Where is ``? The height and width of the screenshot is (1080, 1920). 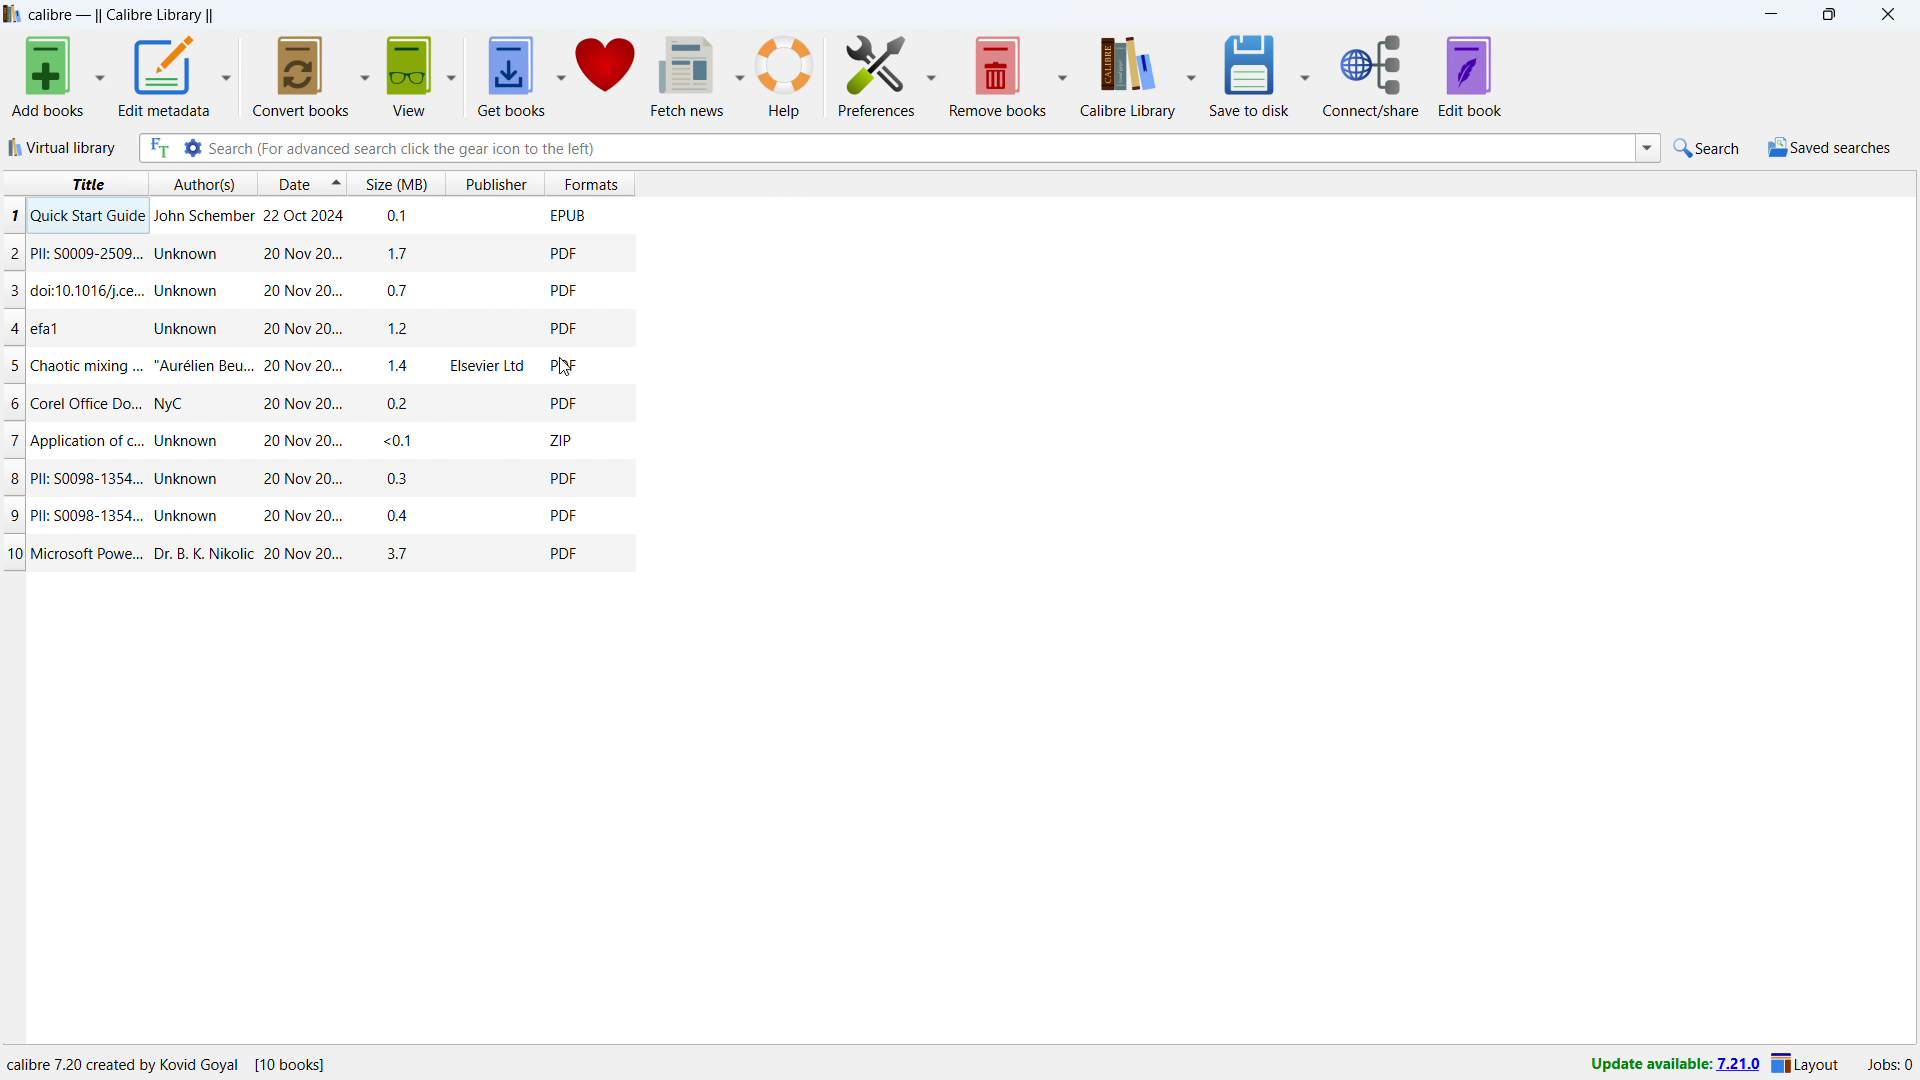  is located at coordinates (175, 1058).